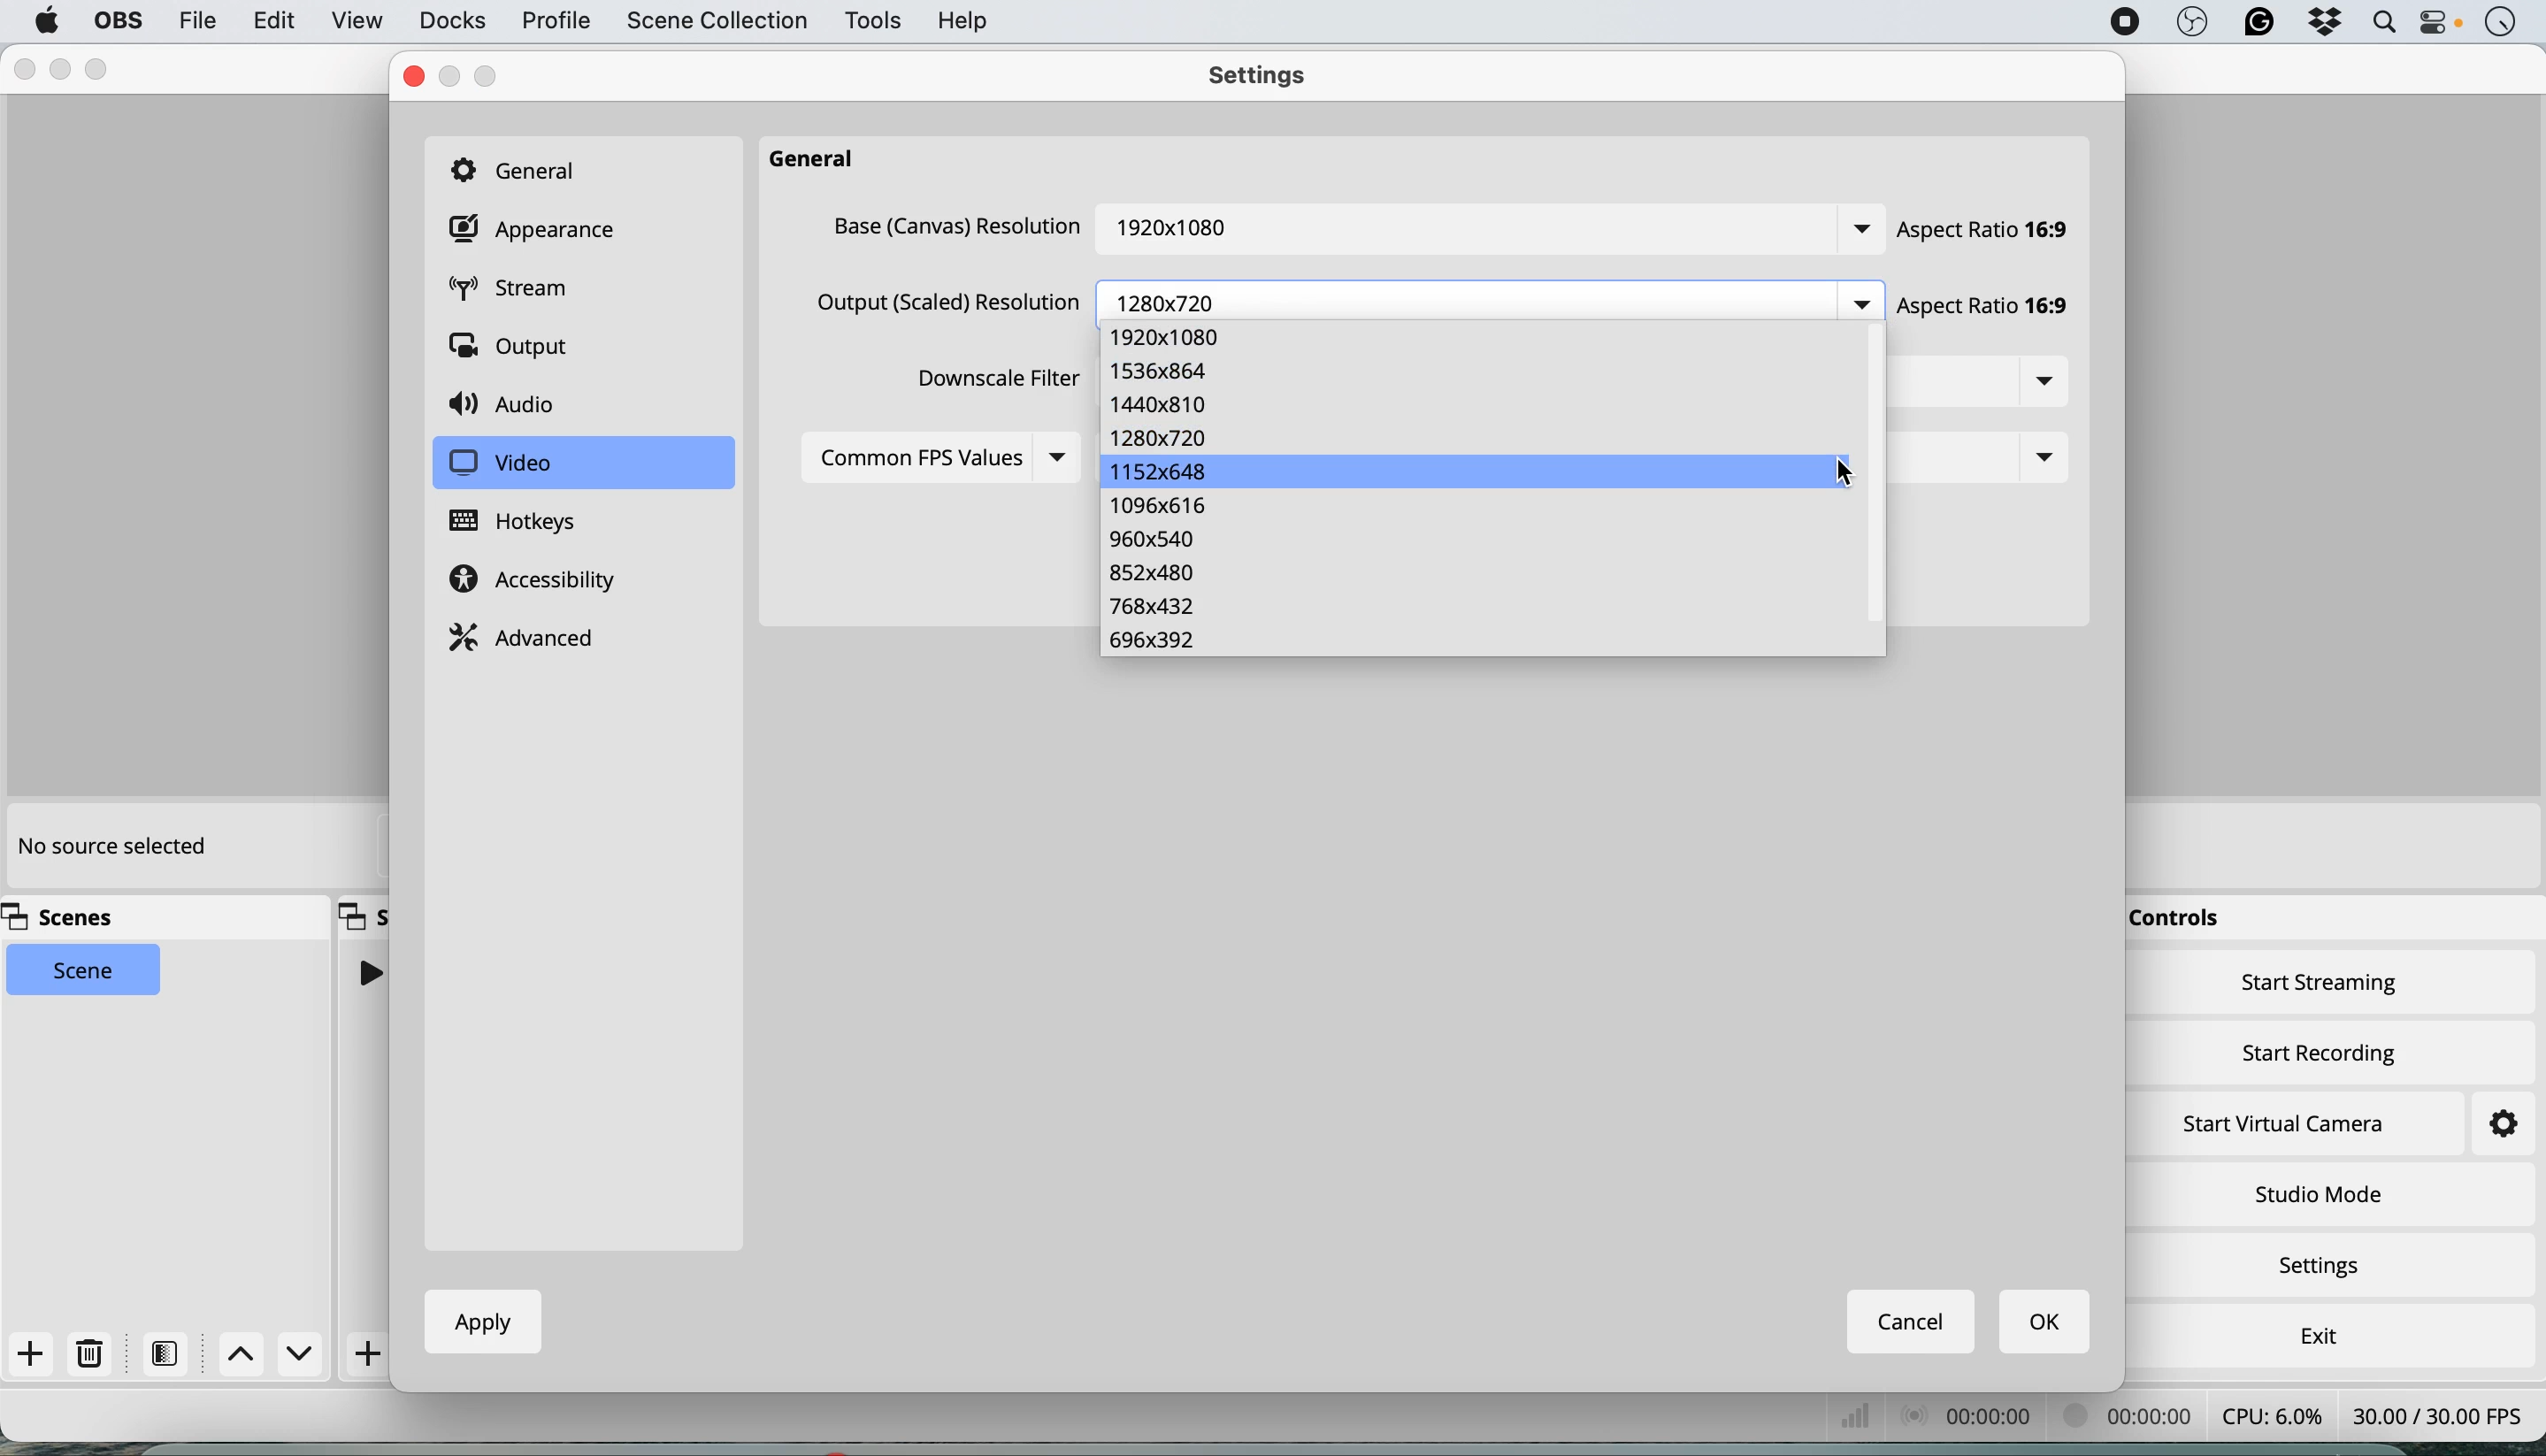  Describe the element at coordinates (2440, 26) in the screenshot. I see `control cener` at that location.